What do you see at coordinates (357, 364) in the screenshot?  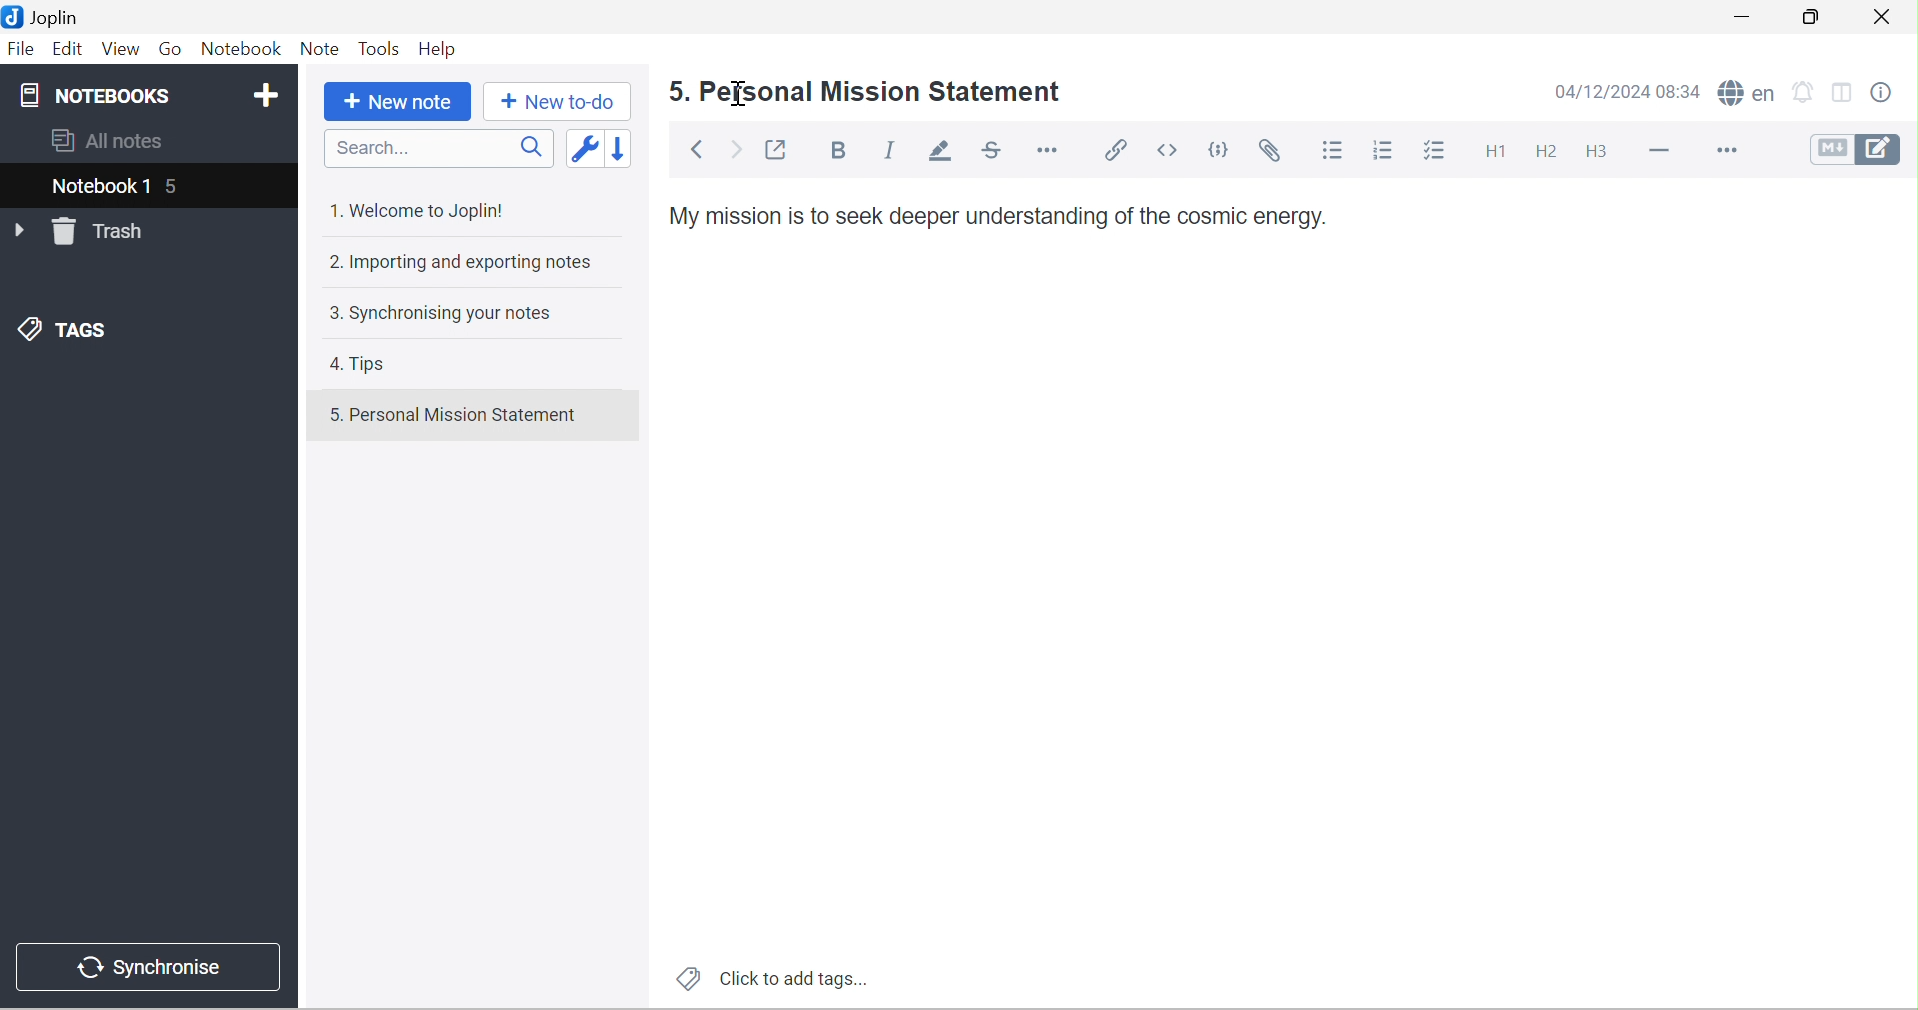 I see `4. Tips` at bounding box center [357, 364].